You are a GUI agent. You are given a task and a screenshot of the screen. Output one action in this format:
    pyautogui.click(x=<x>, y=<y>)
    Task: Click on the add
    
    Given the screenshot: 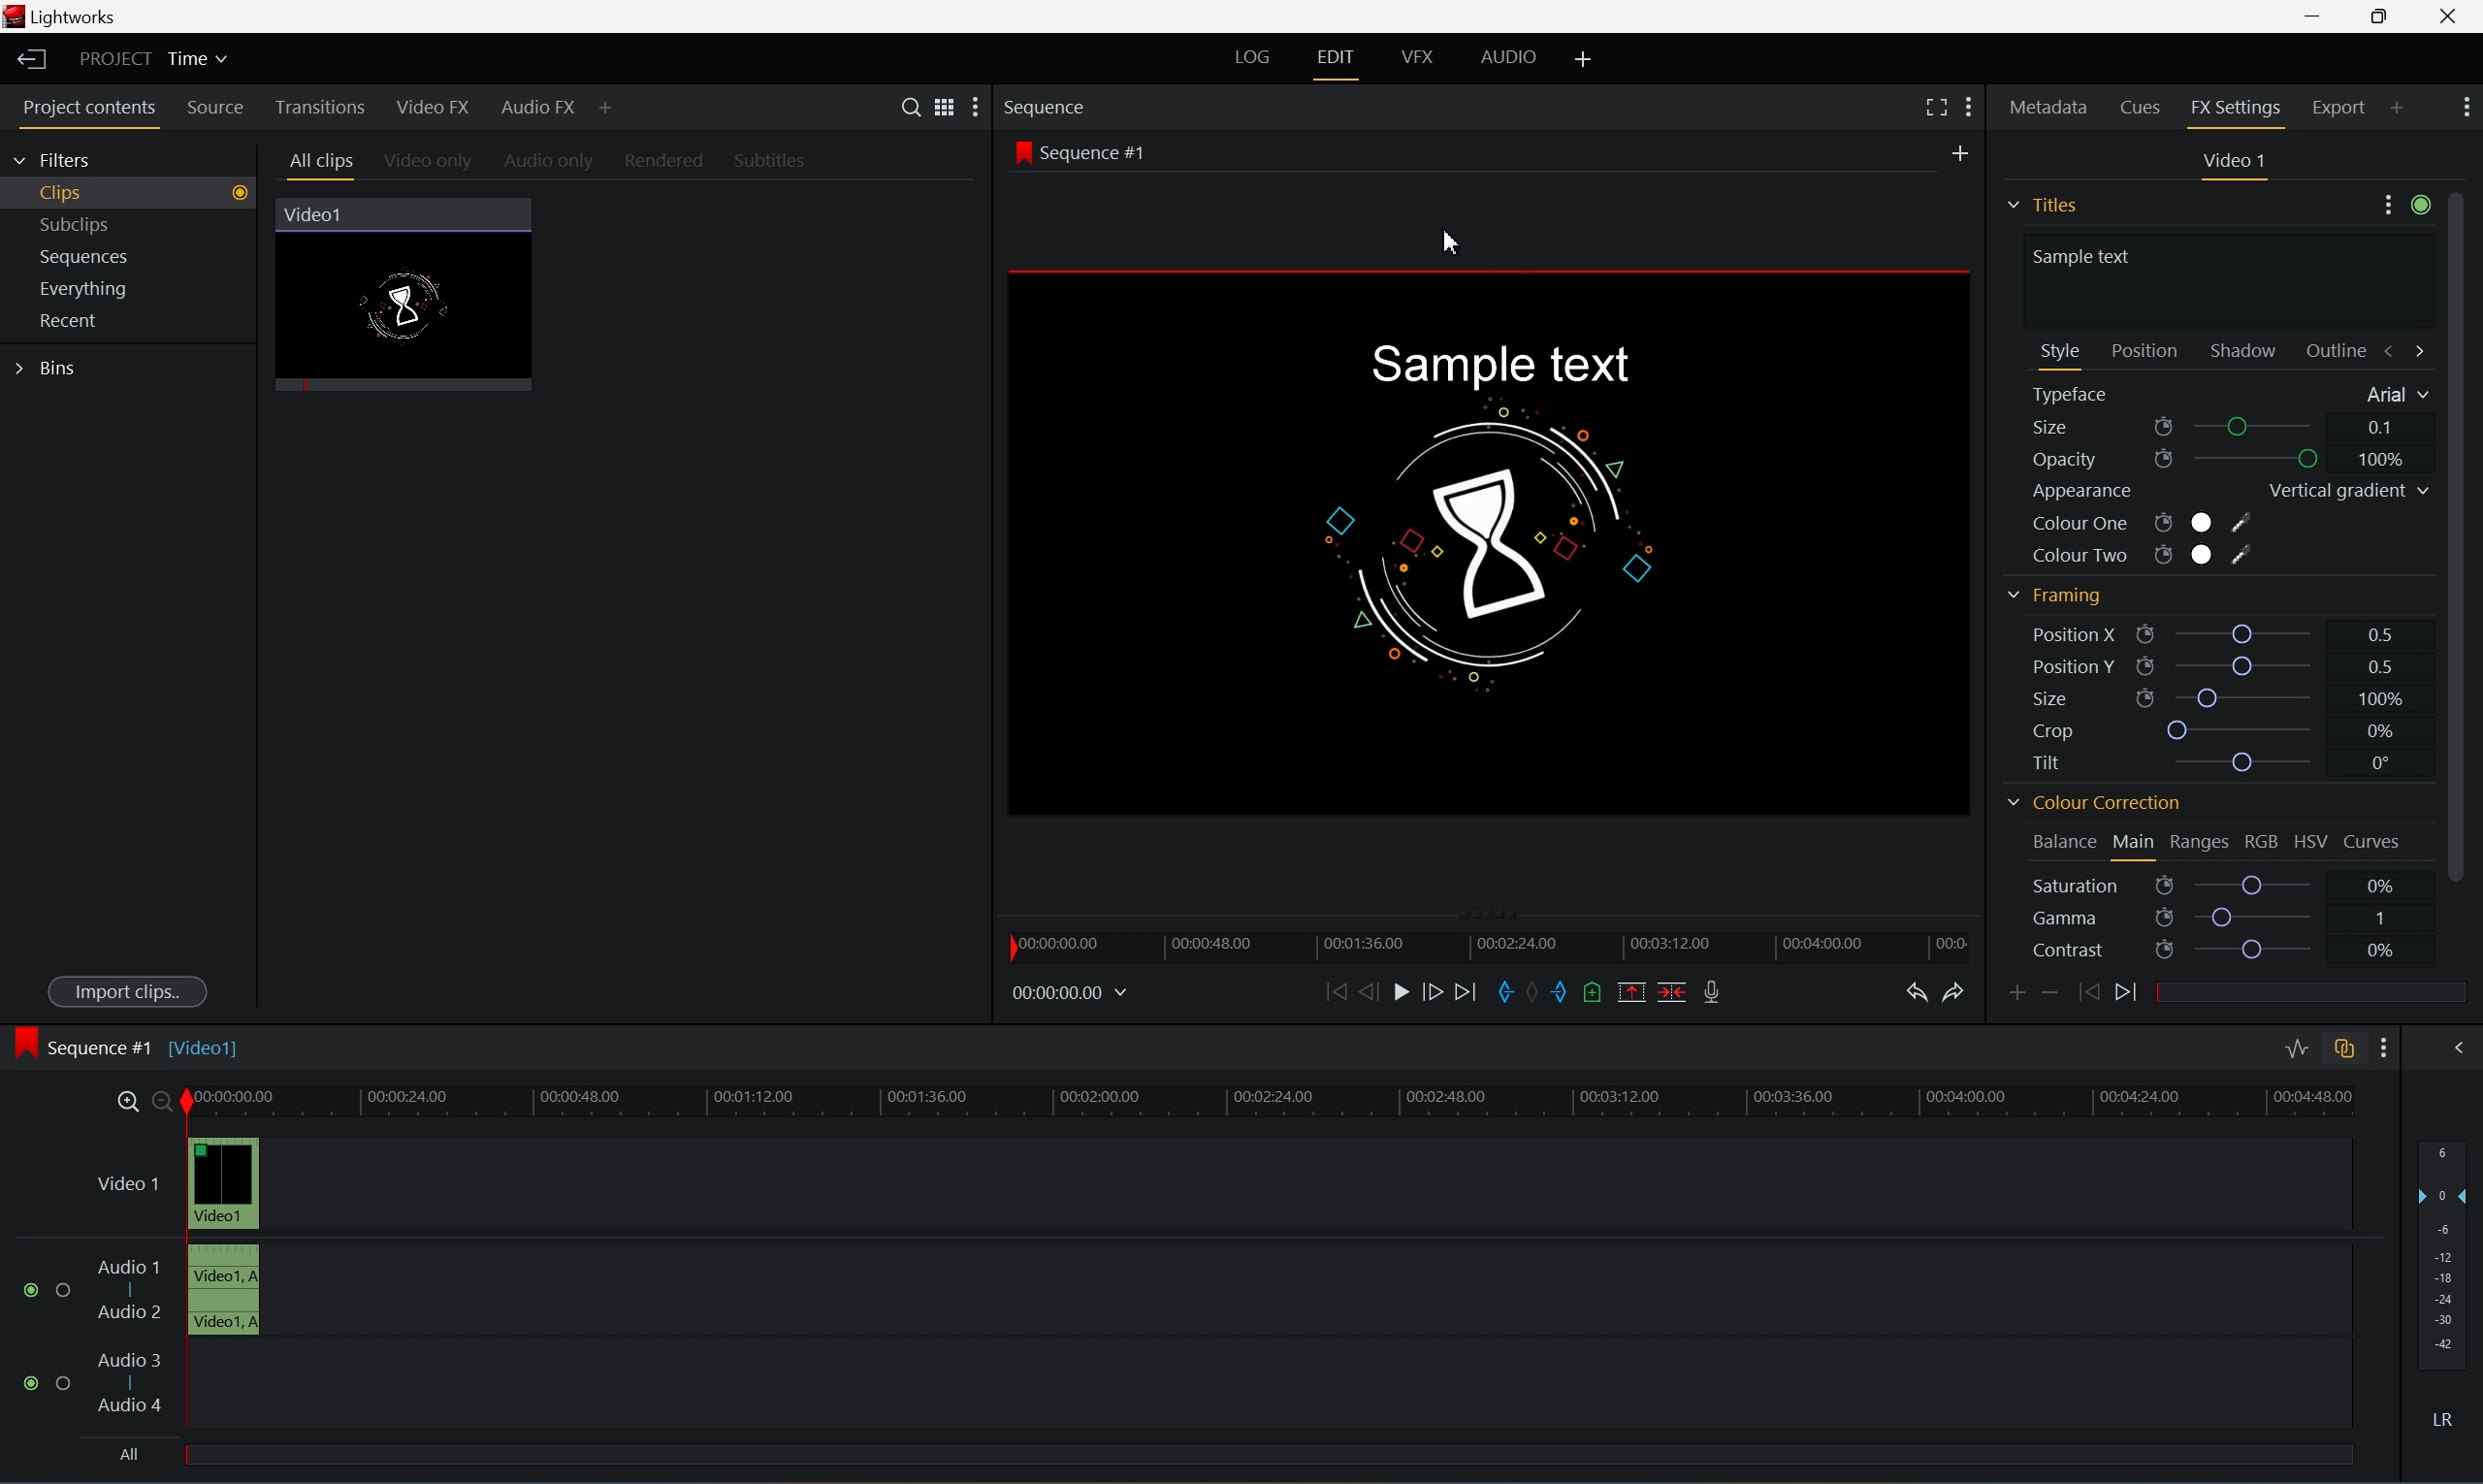 What is the action you would take?
    pyautogui.click(x=1586, y=56)
    